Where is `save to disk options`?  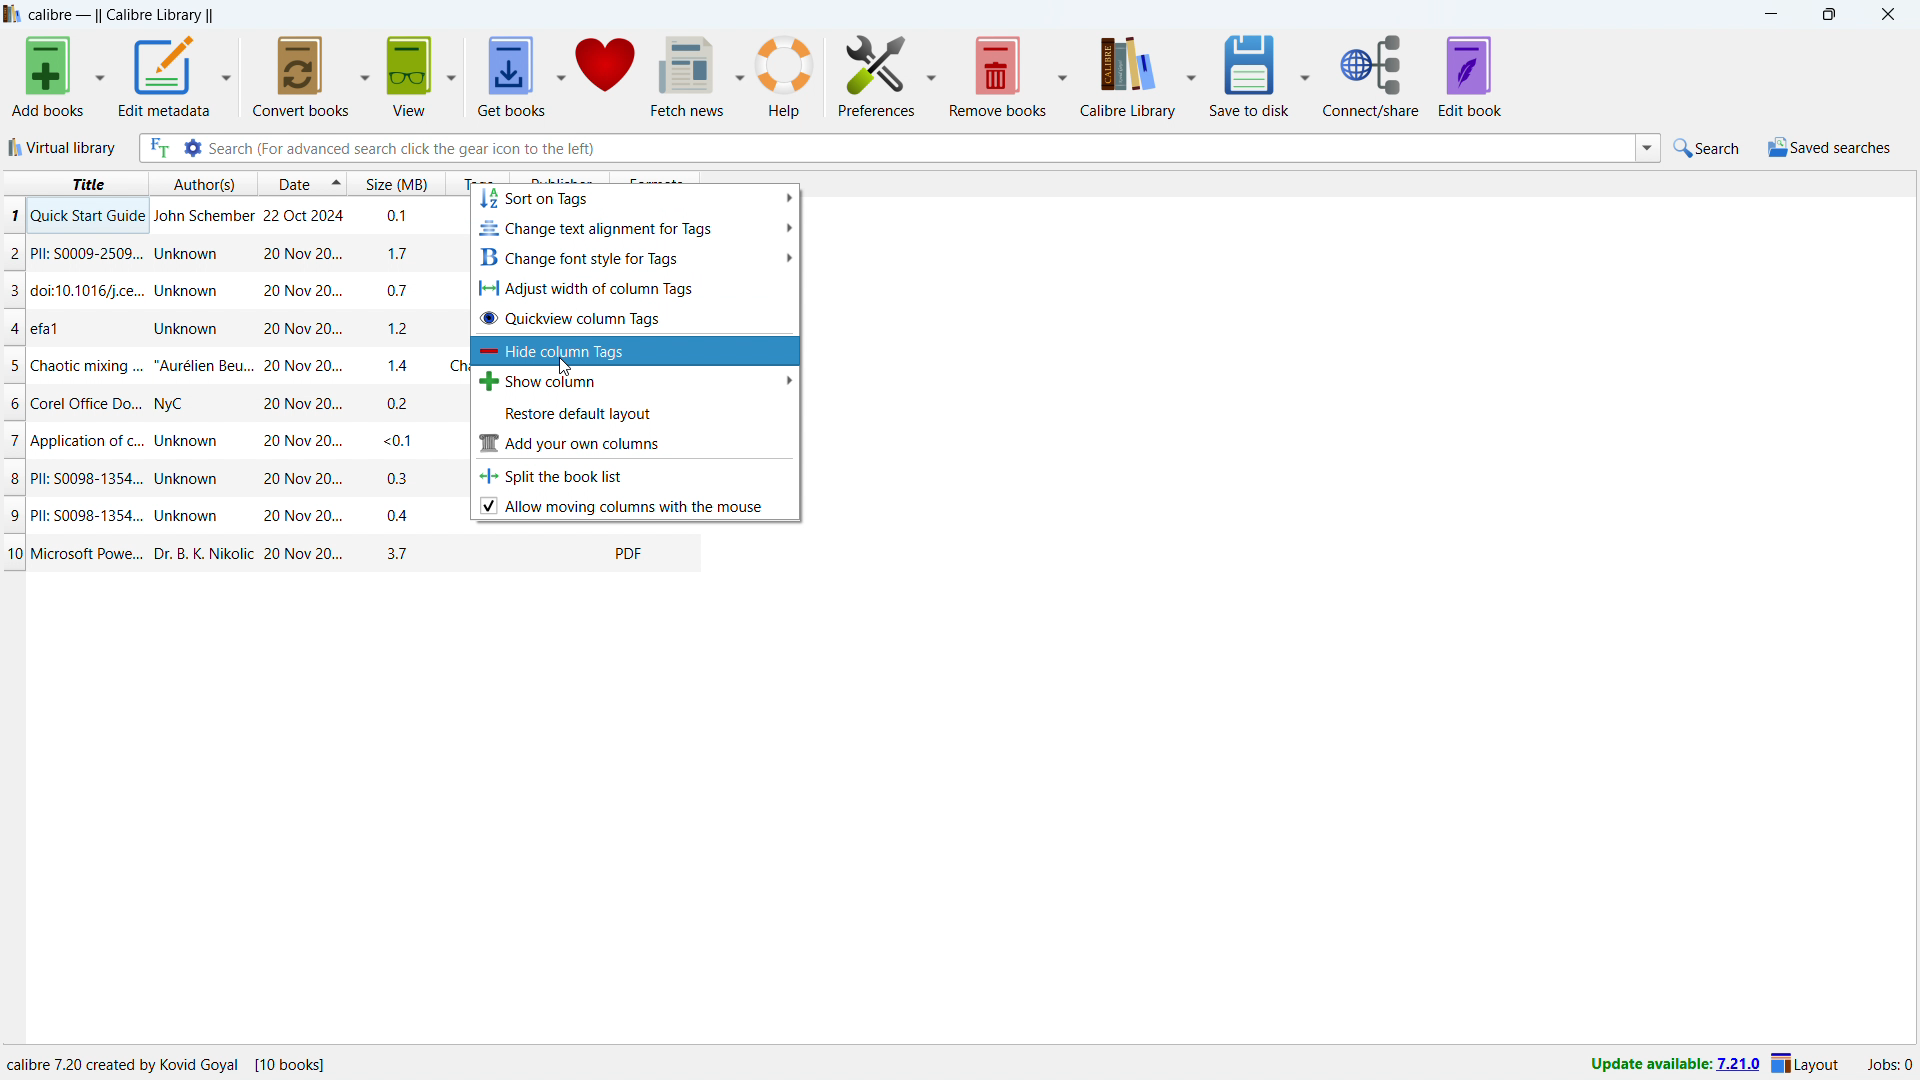
save to disk options is located at coordinates (1305, 77).